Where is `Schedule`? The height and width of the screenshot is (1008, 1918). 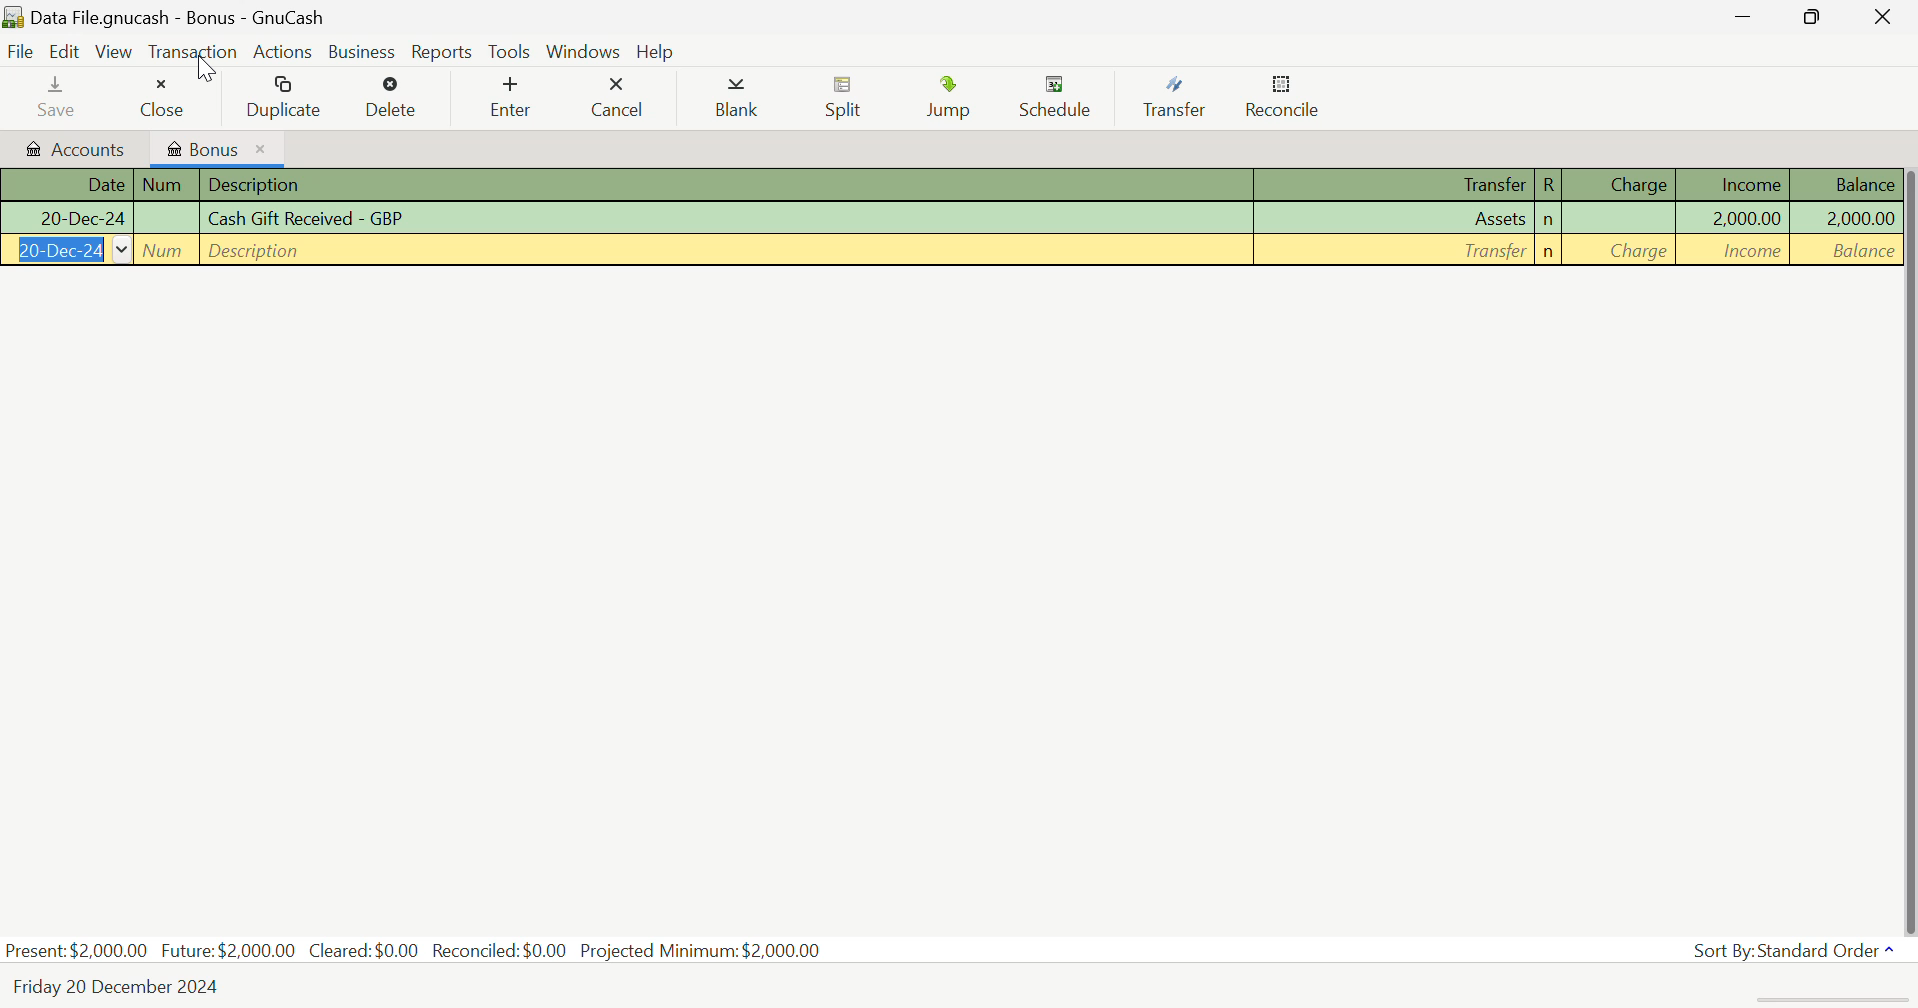
Schedule is located at coordinates (1061, 98).